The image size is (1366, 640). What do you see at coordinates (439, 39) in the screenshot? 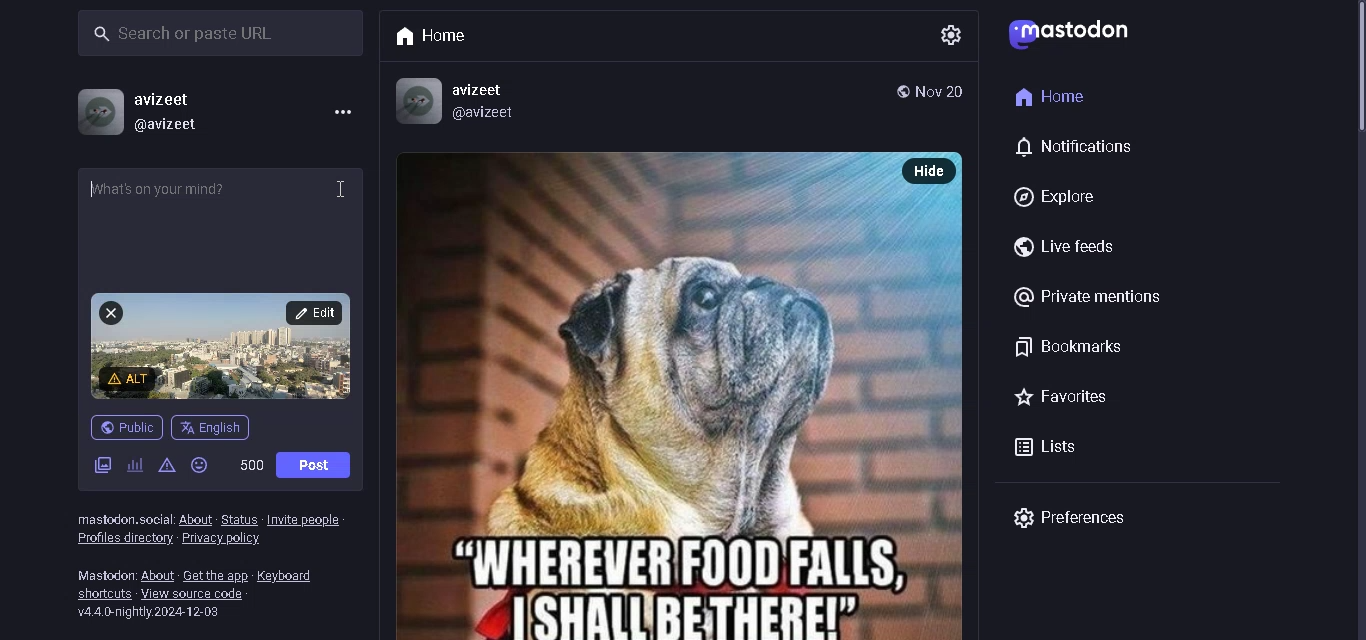
I see `Home tab` at bounding box center [439, 39].